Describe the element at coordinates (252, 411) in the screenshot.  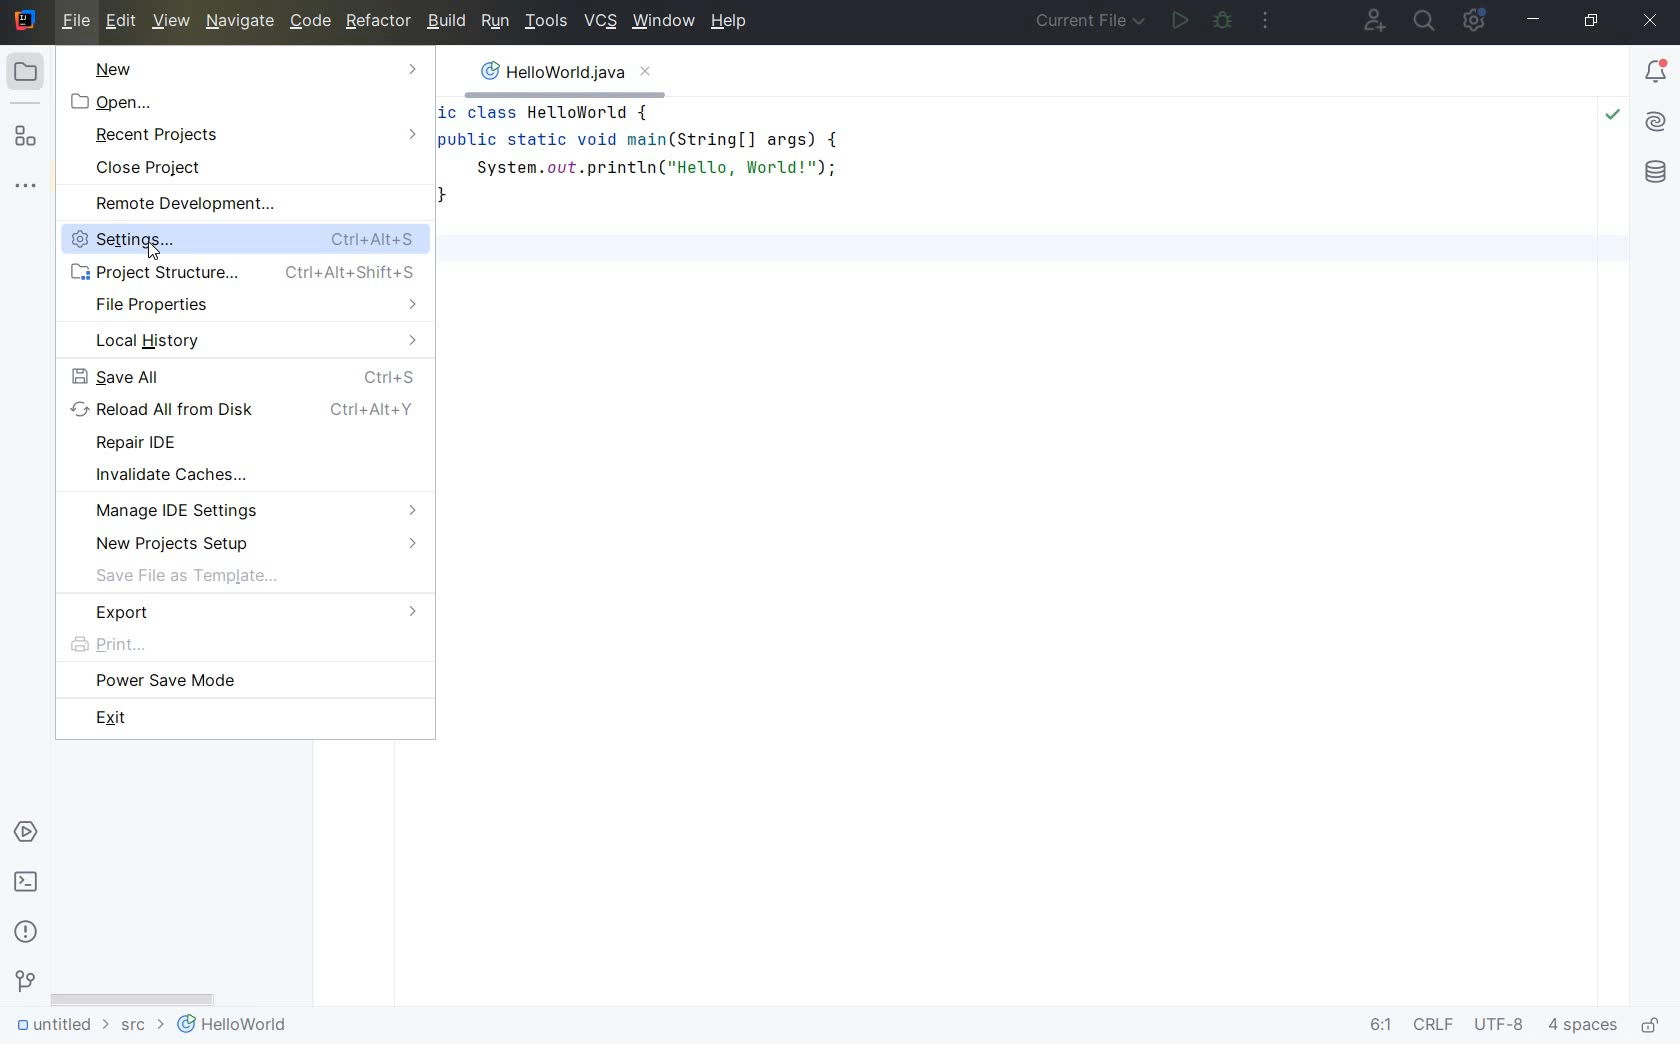
I see `RELOAD ALL FROM DISK` at that location.